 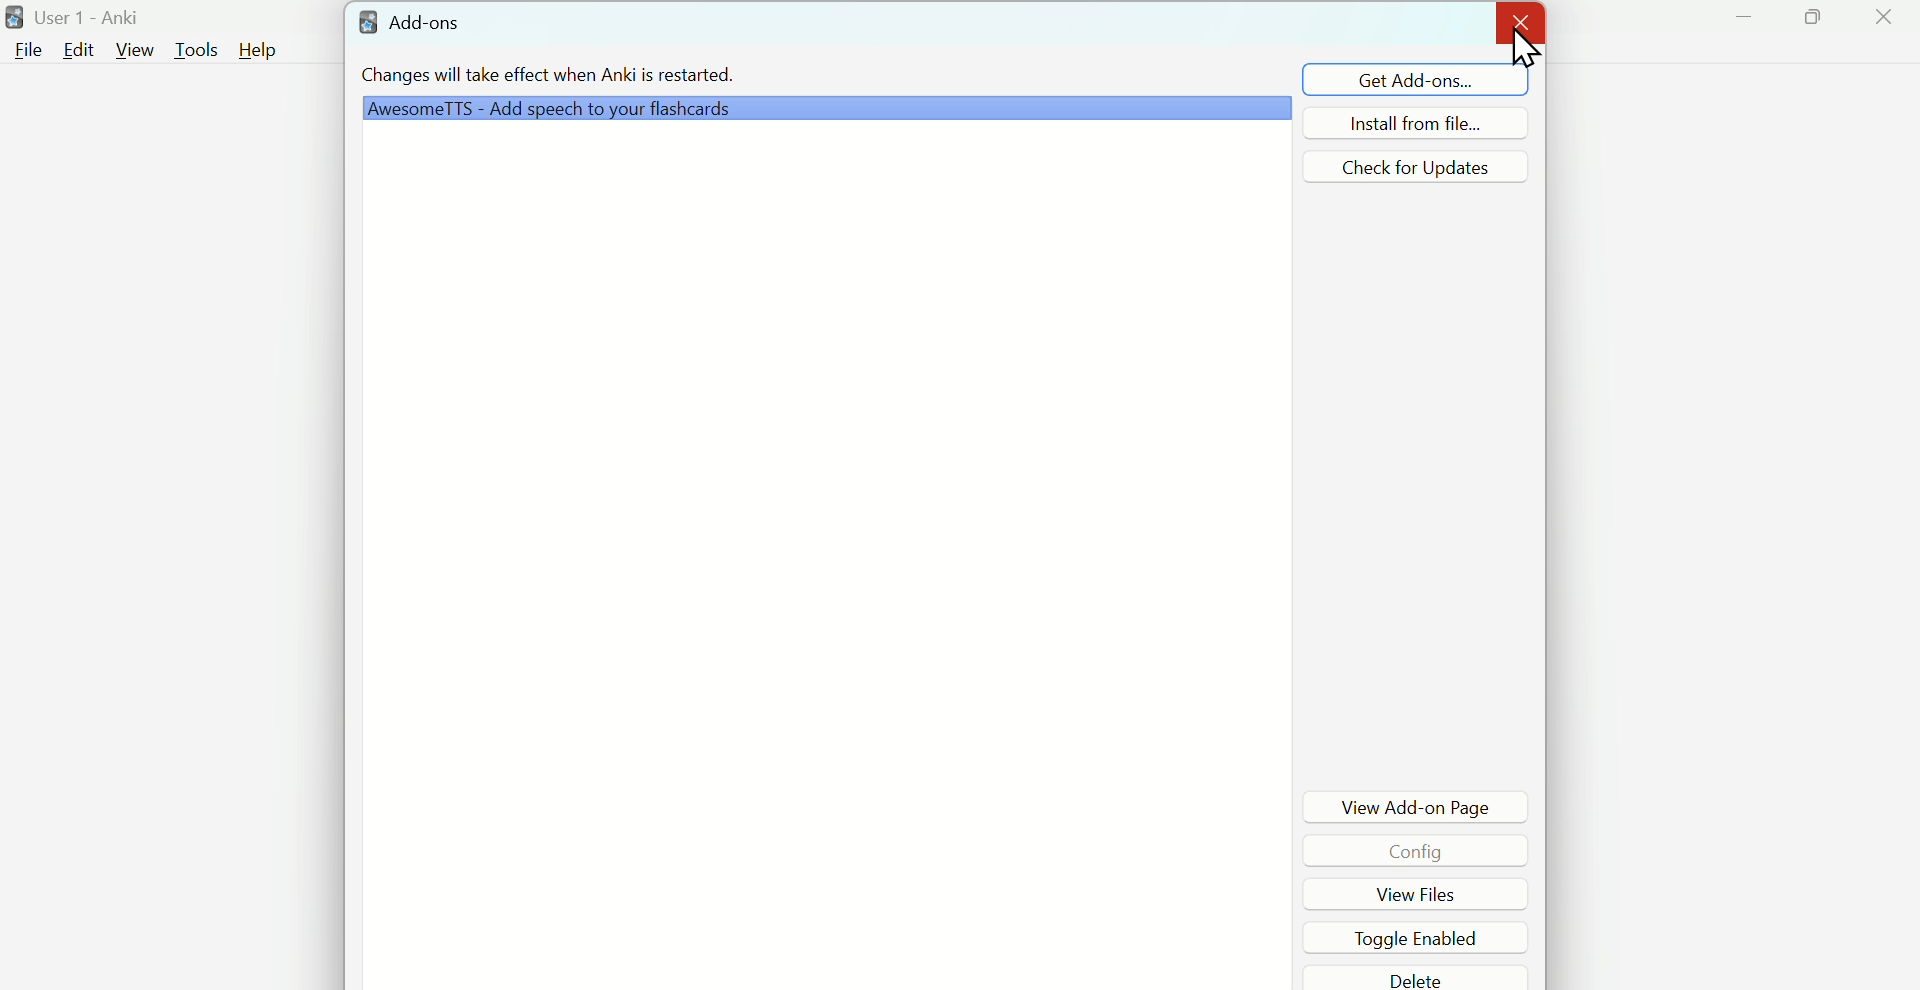 I want to click on & Add-ons, so click(x=442, y=25).